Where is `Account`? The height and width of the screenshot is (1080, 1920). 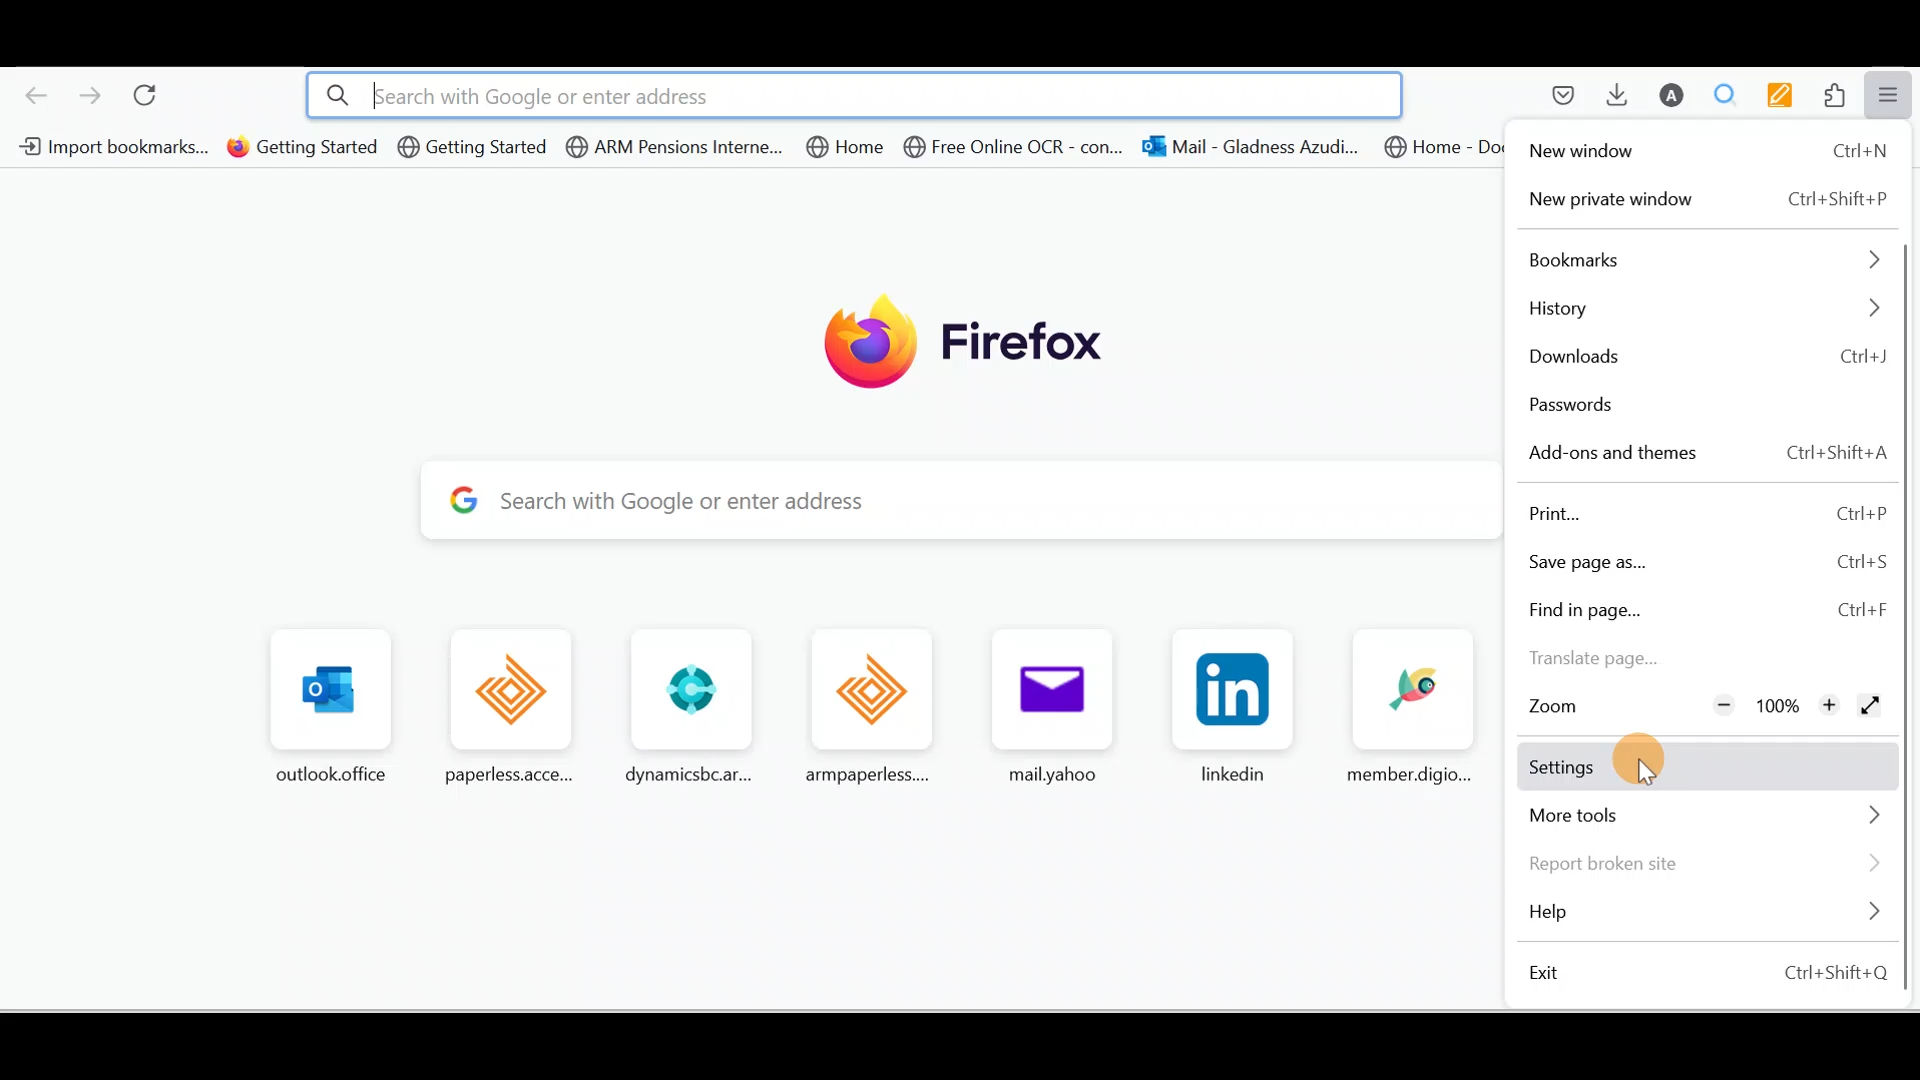
Account is located at coordinates (1671, 92).